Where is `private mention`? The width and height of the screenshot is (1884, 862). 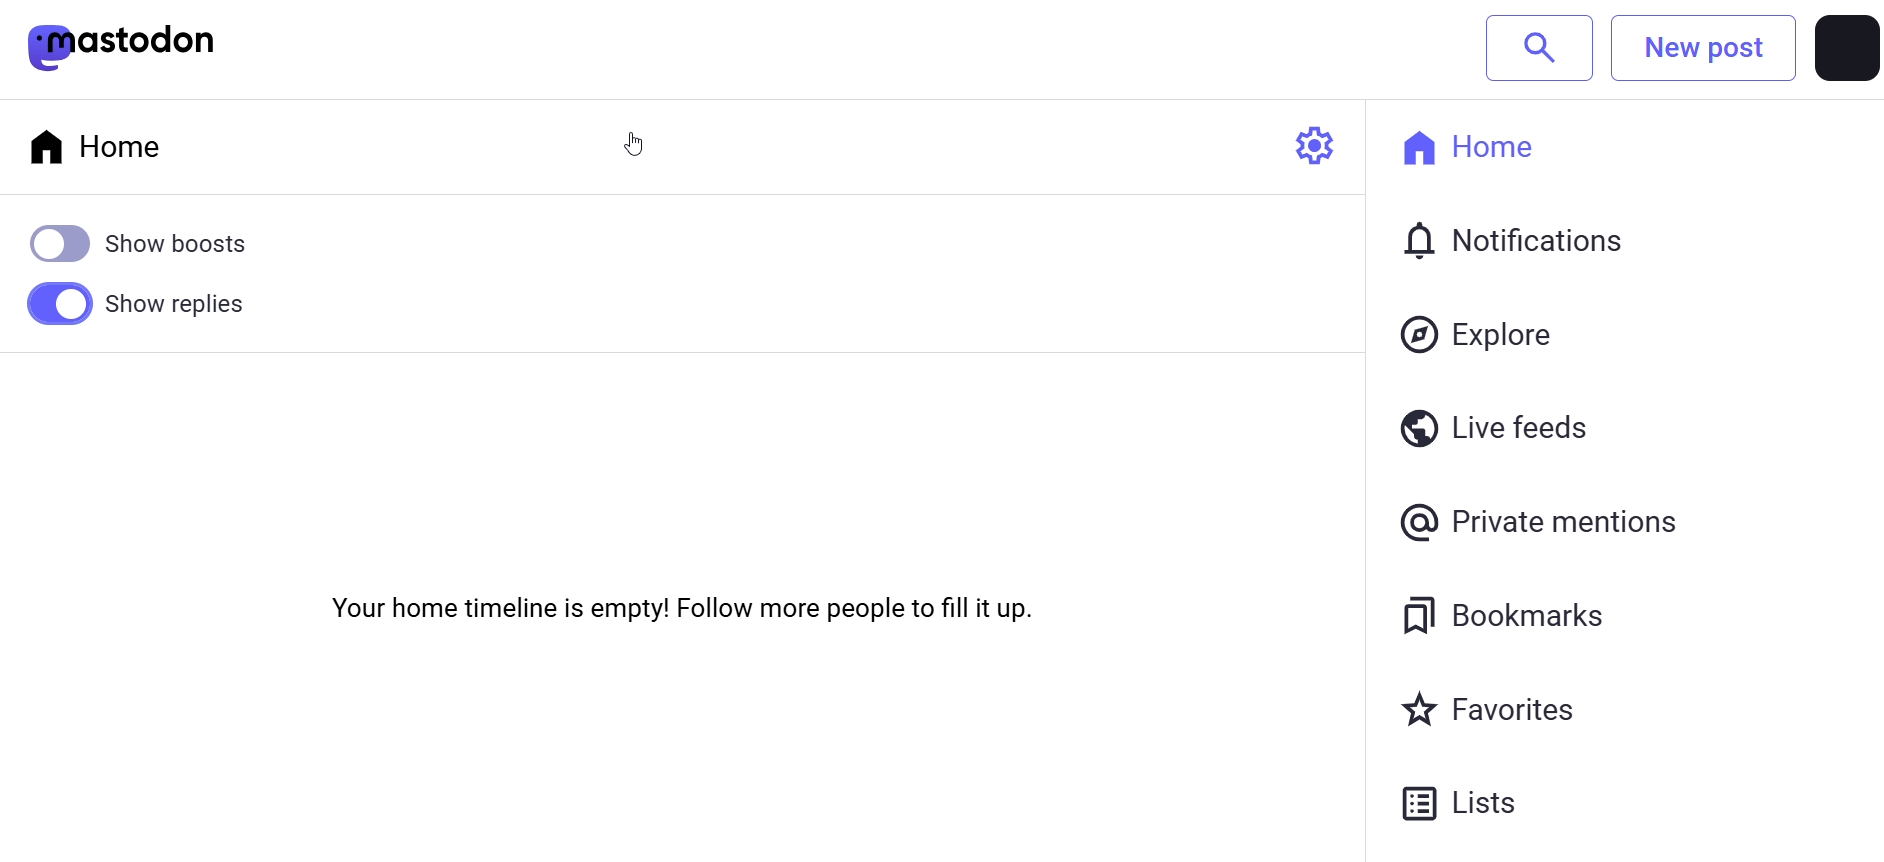
private mention is located at coordinates (1550, 520).